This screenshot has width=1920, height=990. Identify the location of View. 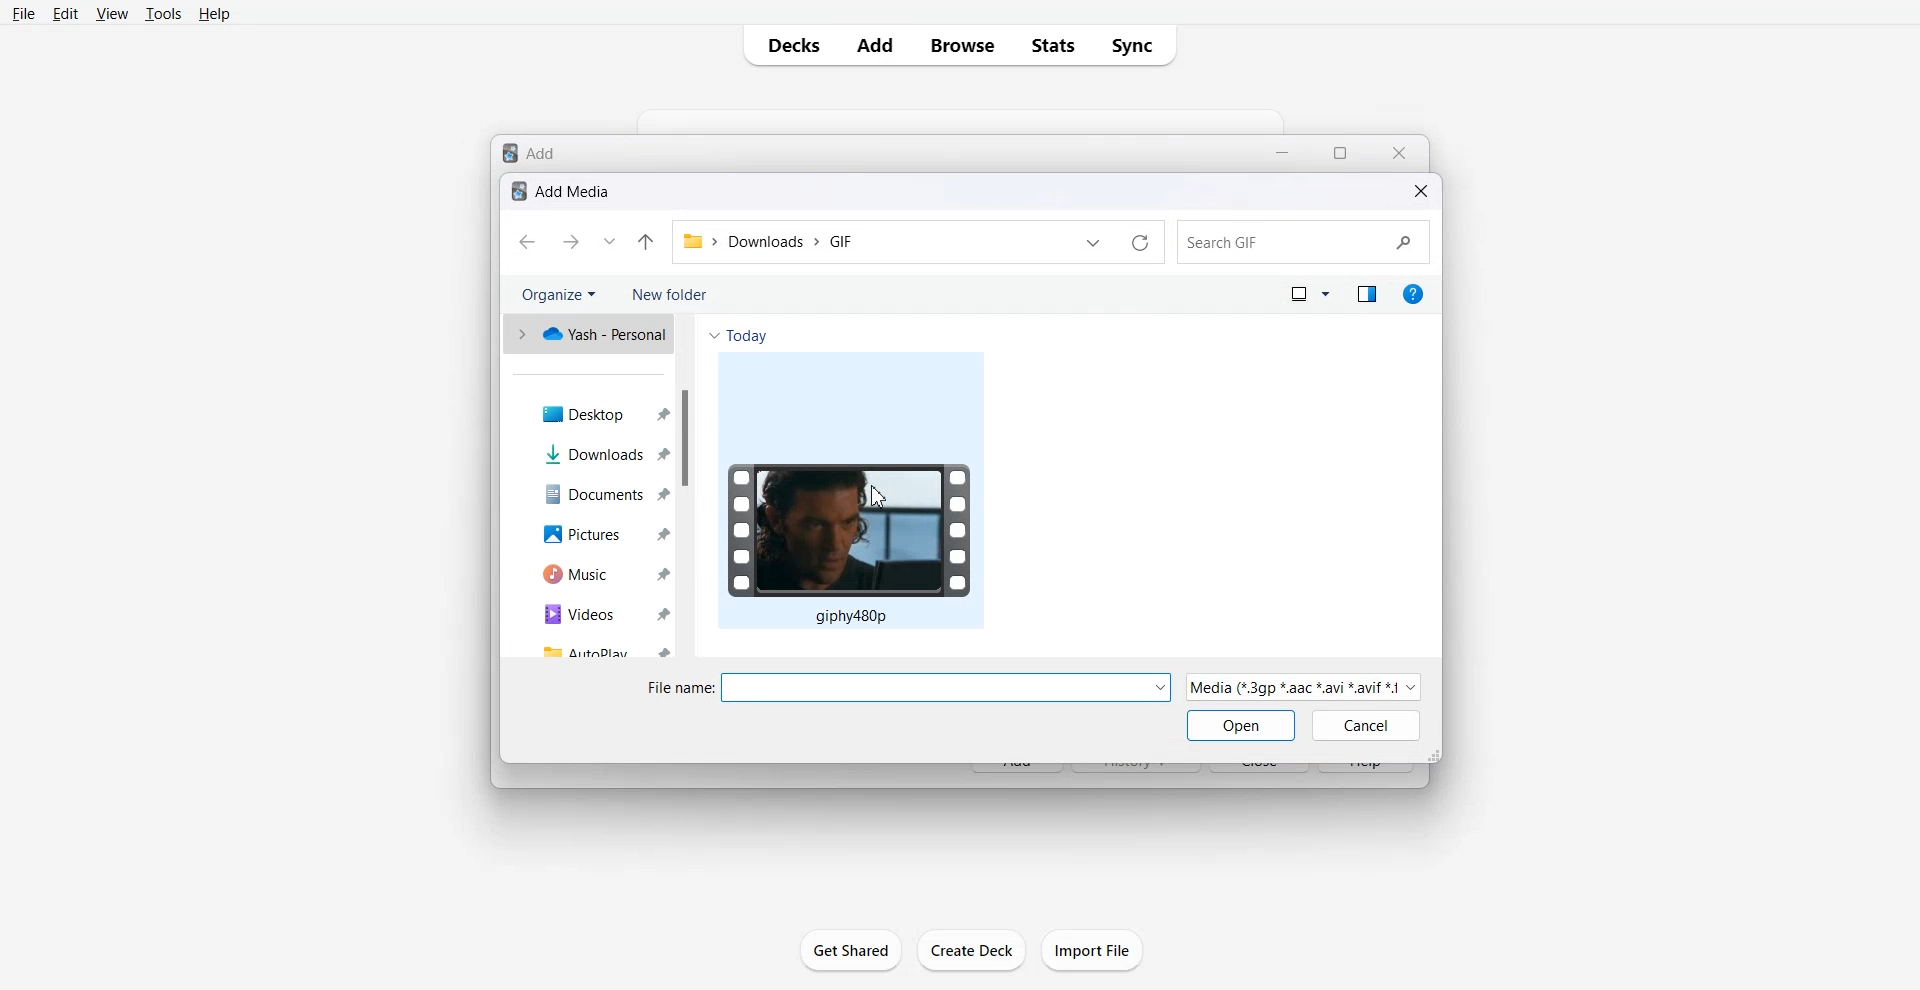
(111, 15).